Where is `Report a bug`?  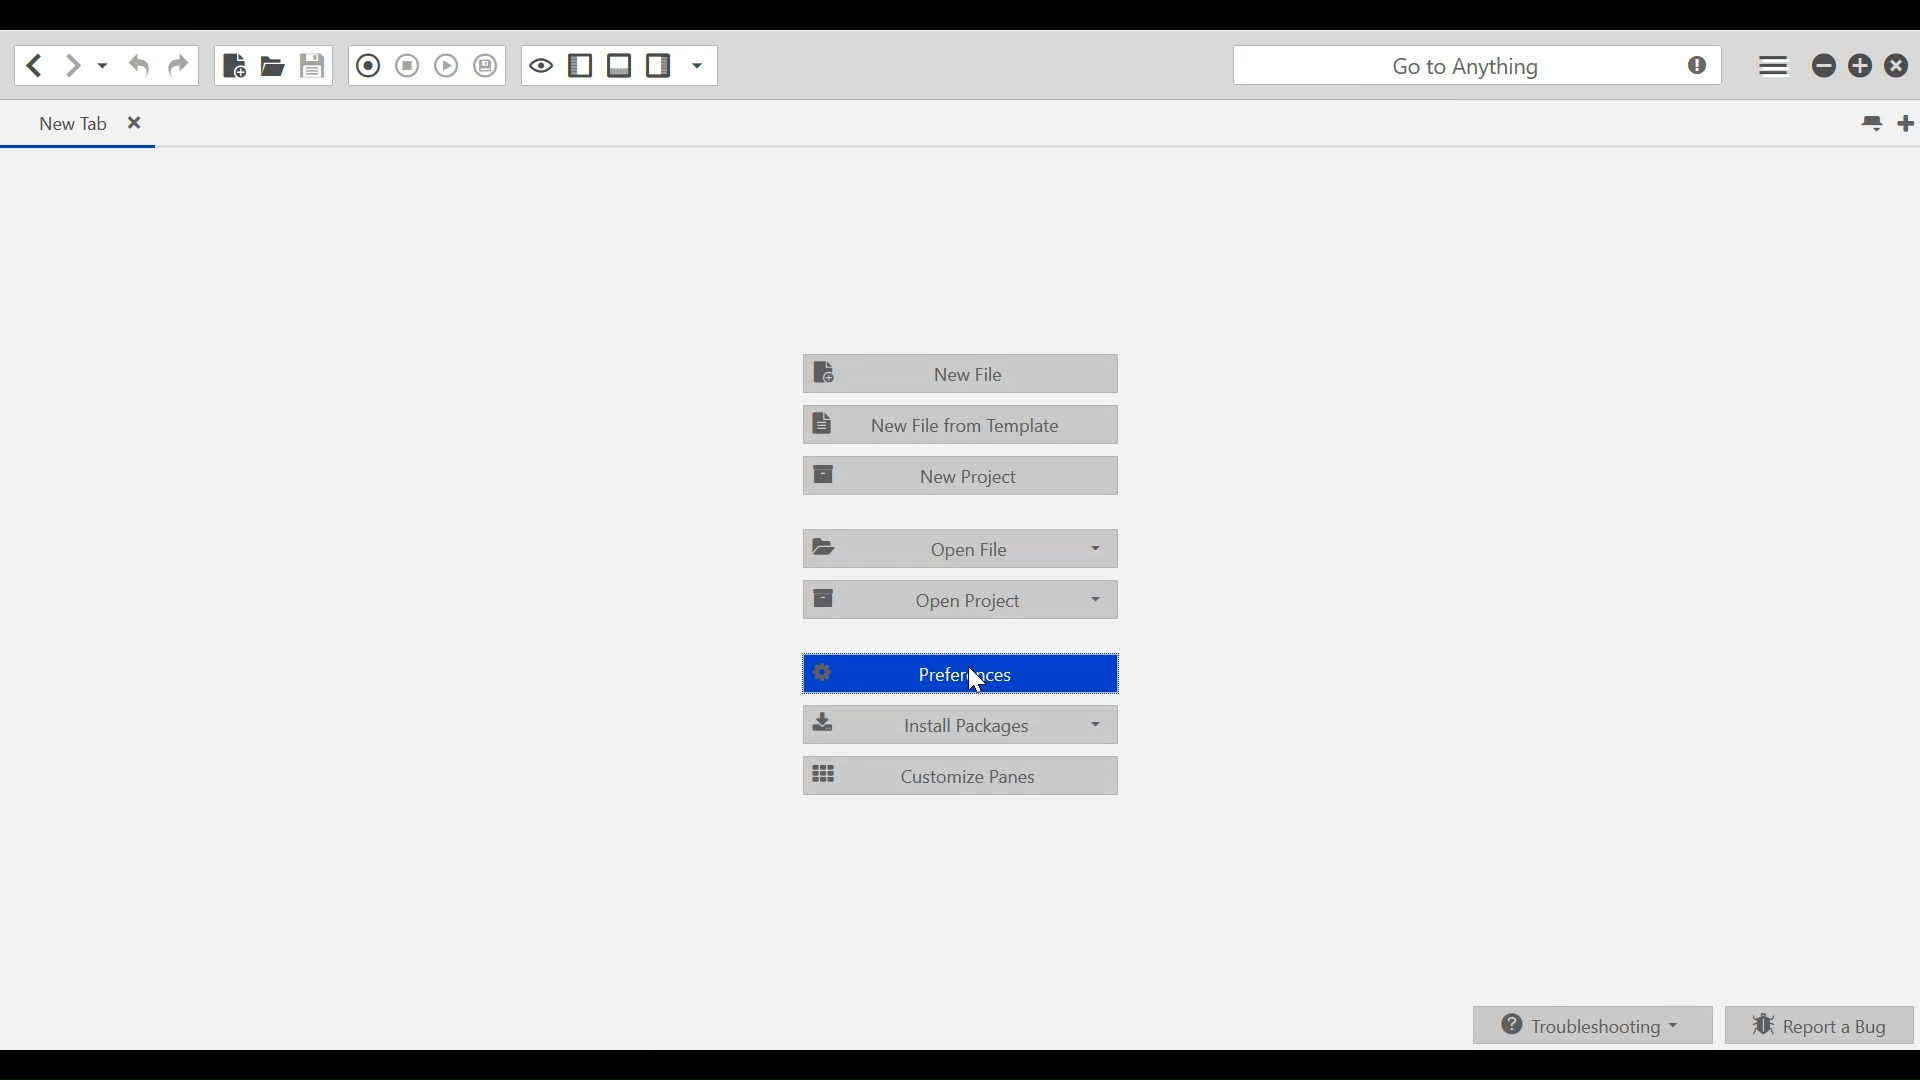 Report a bug is located at coordinates (1816, 1026).